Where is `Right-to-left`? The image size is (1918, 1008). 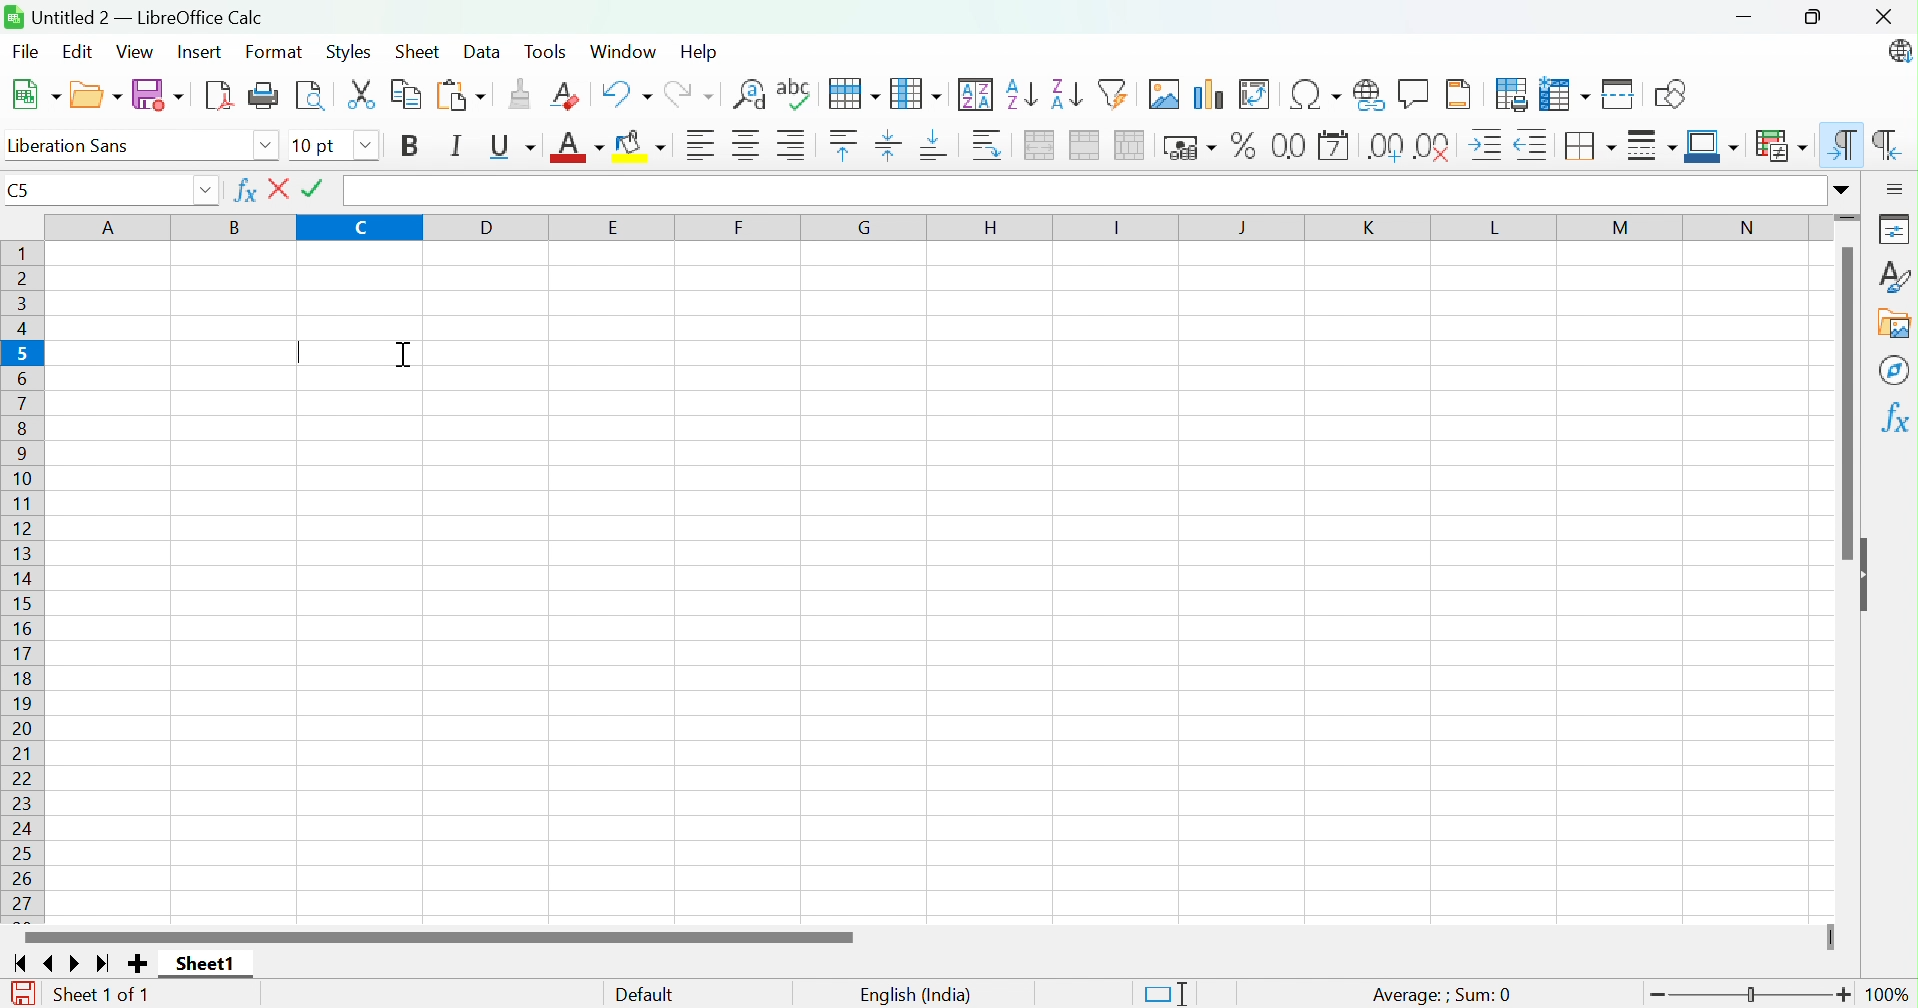
Right-to-left is located at coordinates (1887, 146).